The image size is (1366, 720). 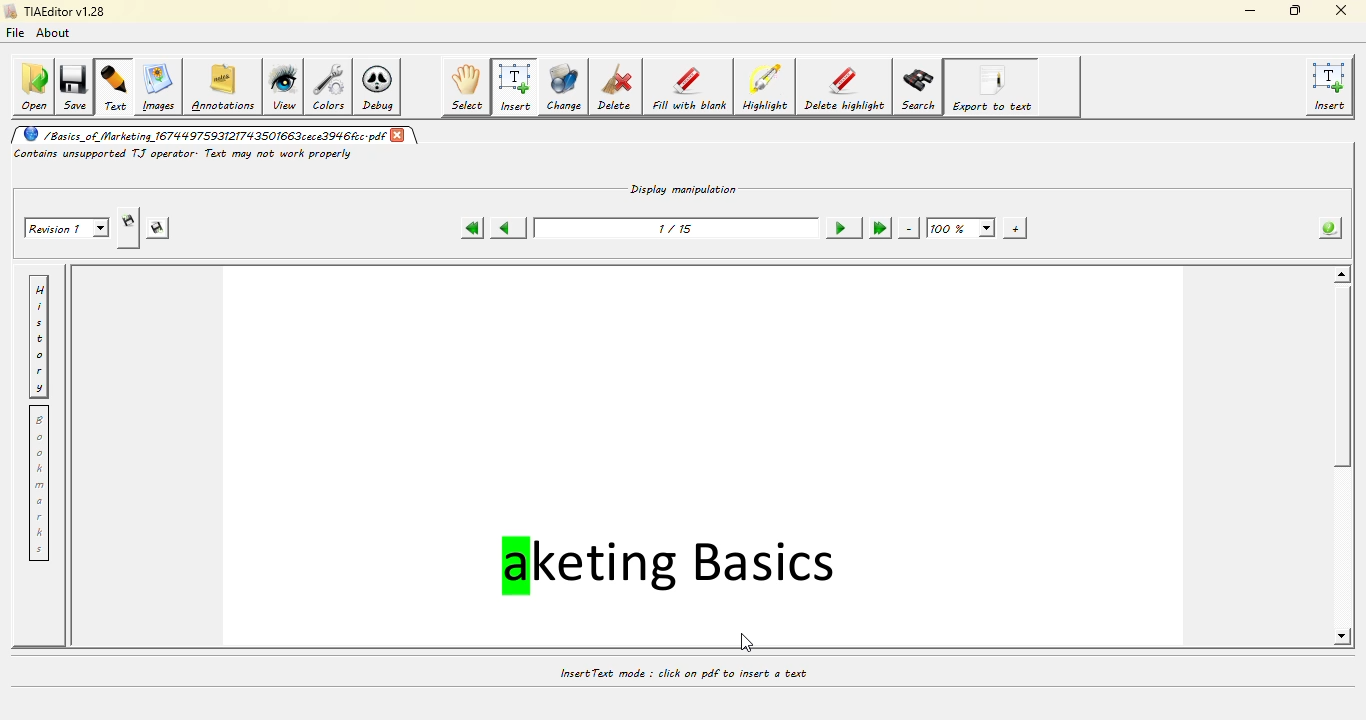 What do you see at coordinates (564, 88) in the screenshot?
I see `change` at bounding box center [564, 88].